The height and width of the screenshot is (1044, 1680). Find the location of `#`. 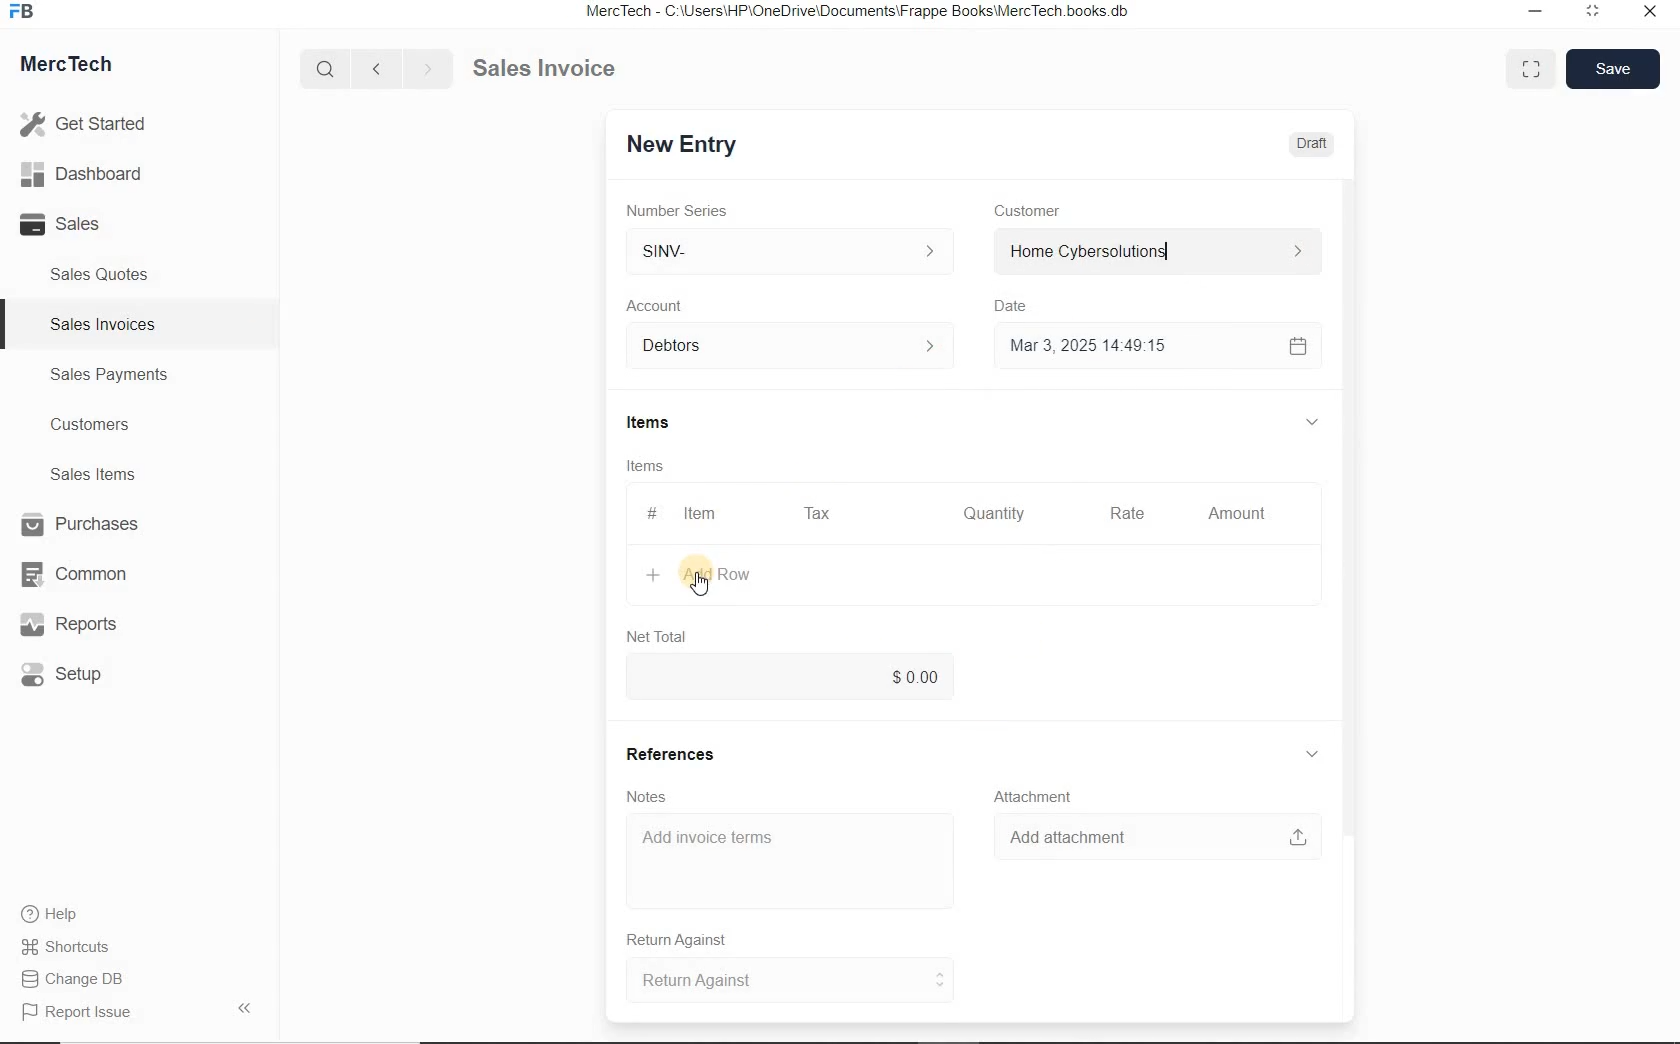

# is located at coordinates (649, 513).